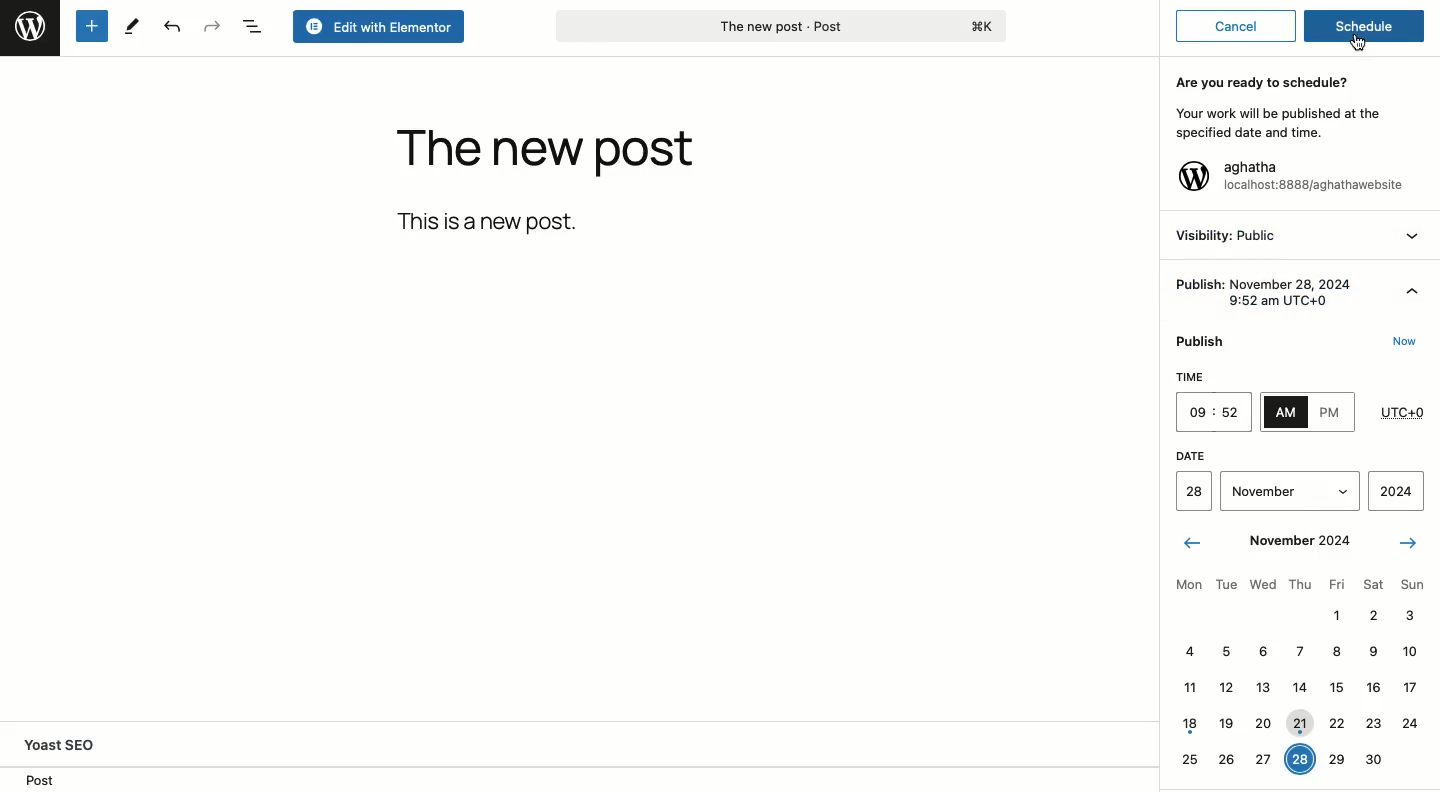  What do you see at coordinates (1334, 613) in the screenshot?
I see `1` at bounding box center [1334, 613].